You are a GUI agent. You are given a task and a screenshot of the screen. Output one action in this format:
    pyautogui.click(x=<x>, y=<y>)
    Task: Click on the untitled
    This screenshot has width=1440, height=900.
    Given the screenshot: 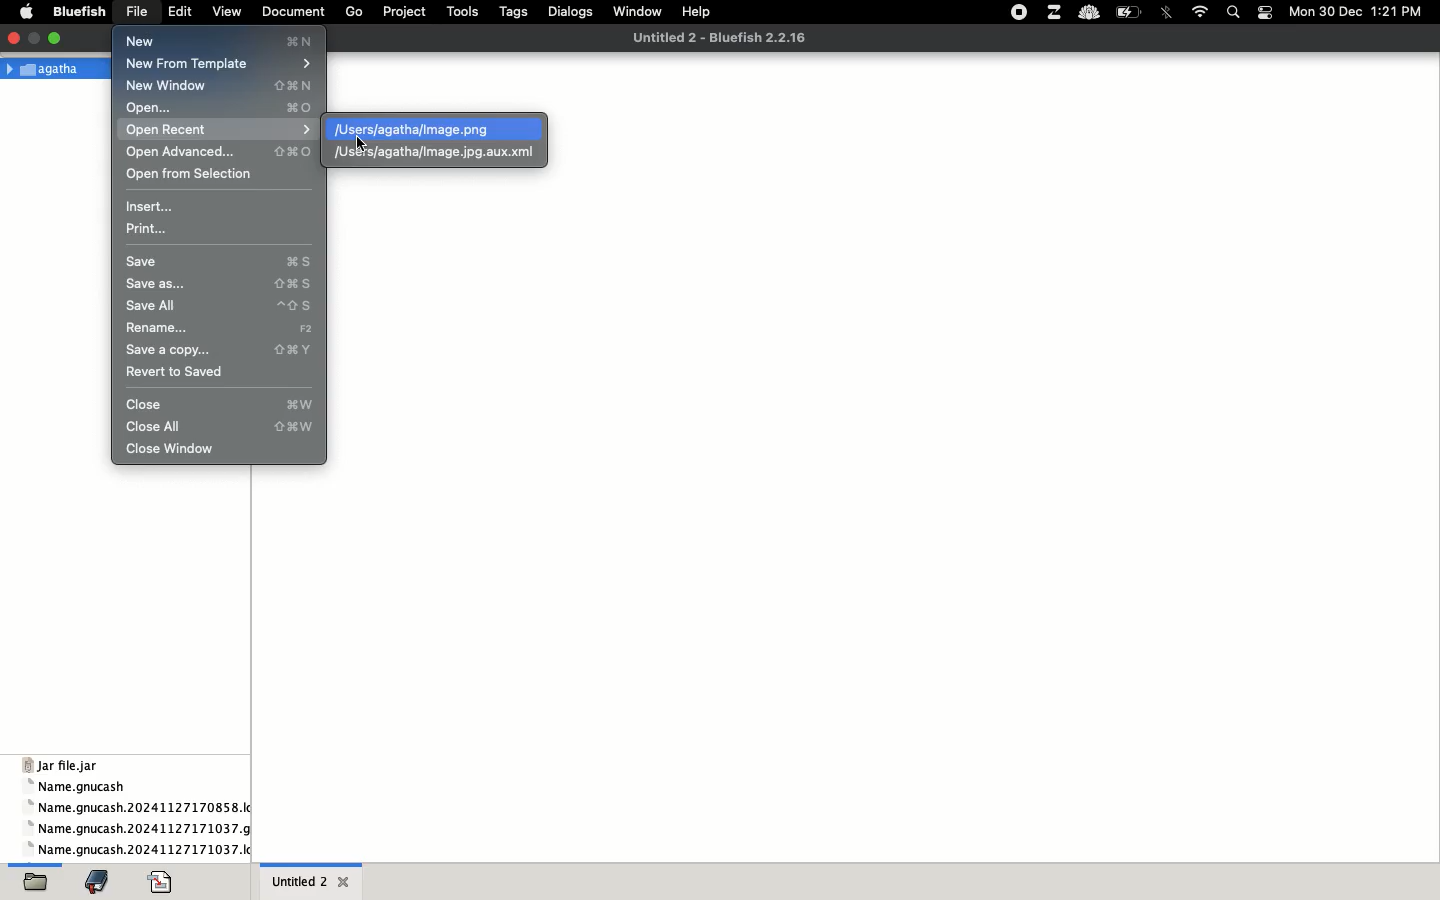 What is the action you would take?
    pyautogui.click(x=299, y=882)
    